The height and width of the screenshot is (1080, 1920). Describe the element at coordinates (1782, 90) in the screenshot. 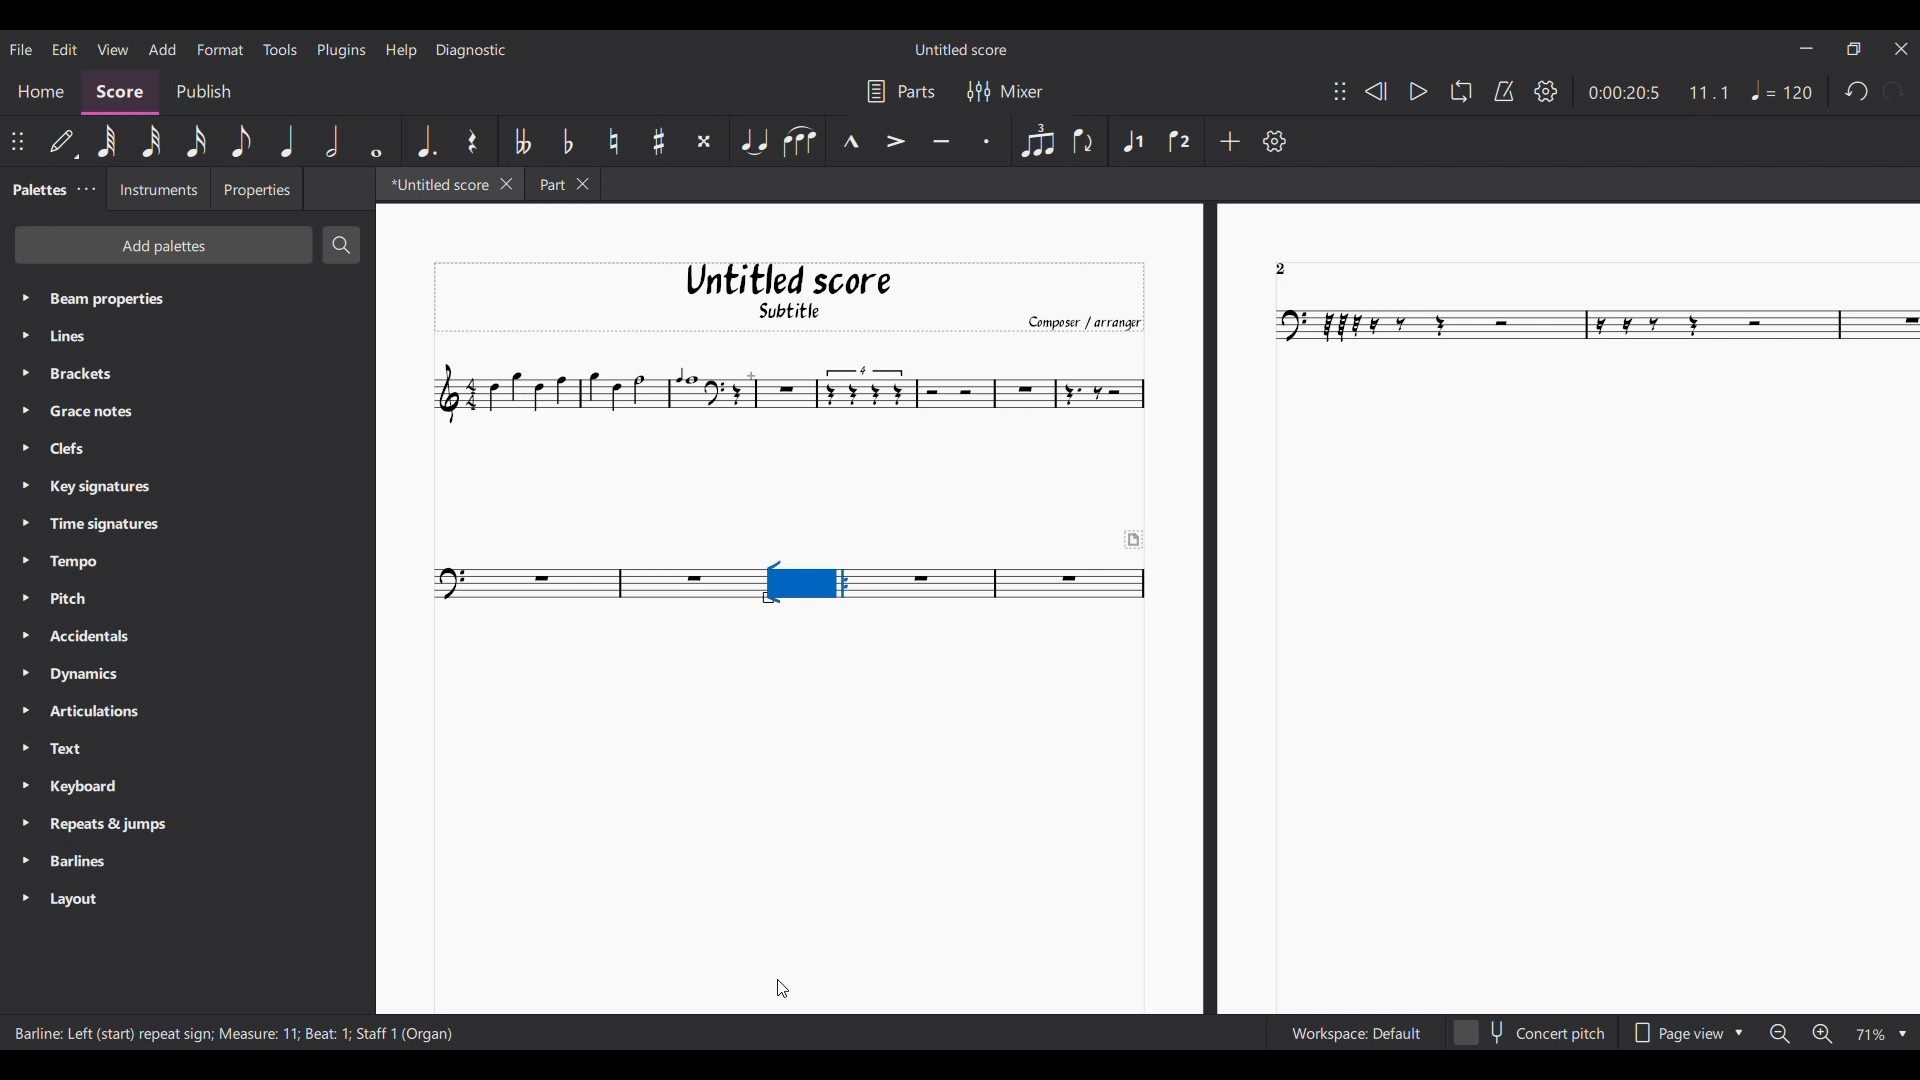

I see `Tempo` at that location.